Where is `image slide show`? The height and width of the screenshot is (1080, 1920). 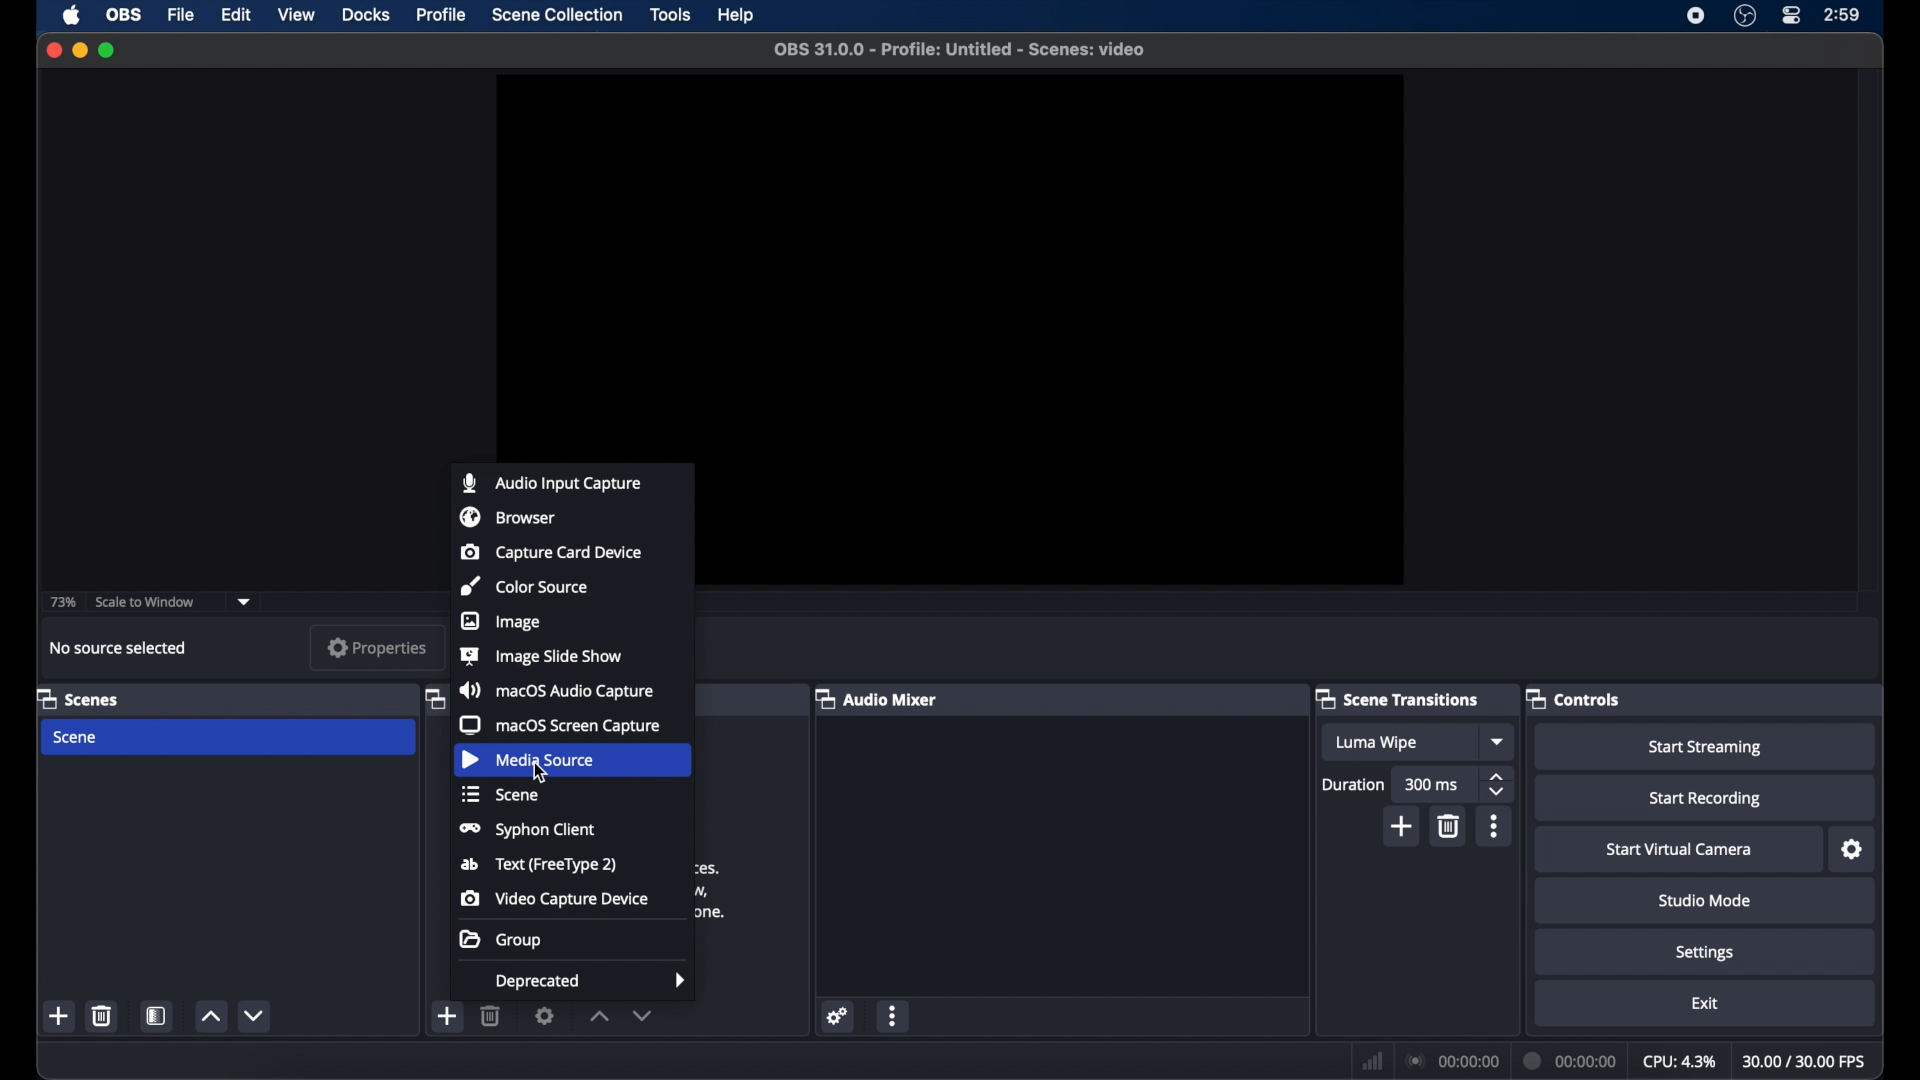 image slide show is located at coordinates (540, 655).